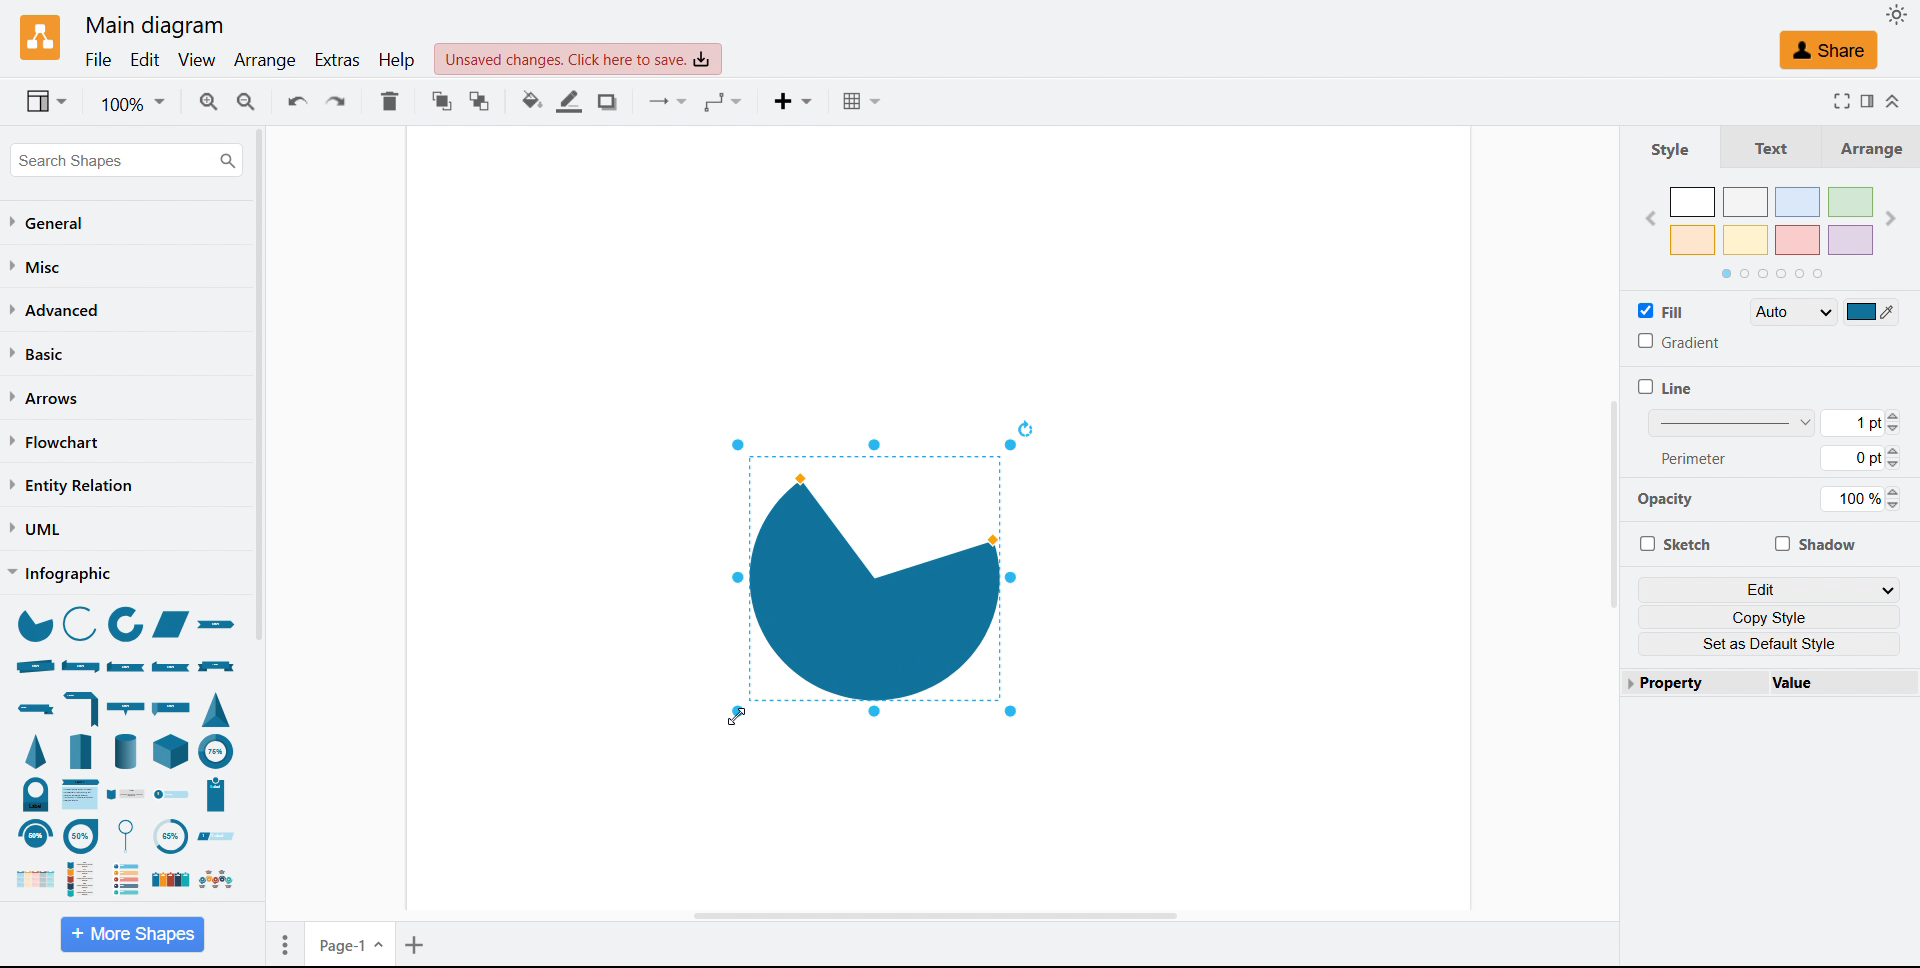  Describe the element at coordinates (171, 625) in the screenshot. I see `trapezoid` at that location.